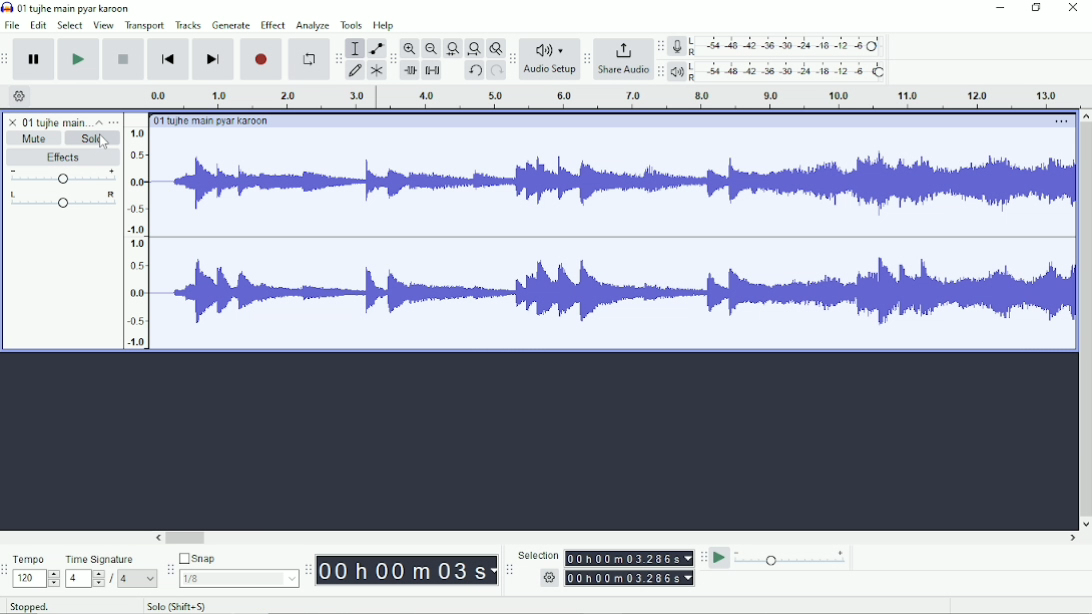 The image size is (1092, 614). Describe the element at coordinates (308, 570) in the screenshot. I see `Audacity time toolbar` at that location.